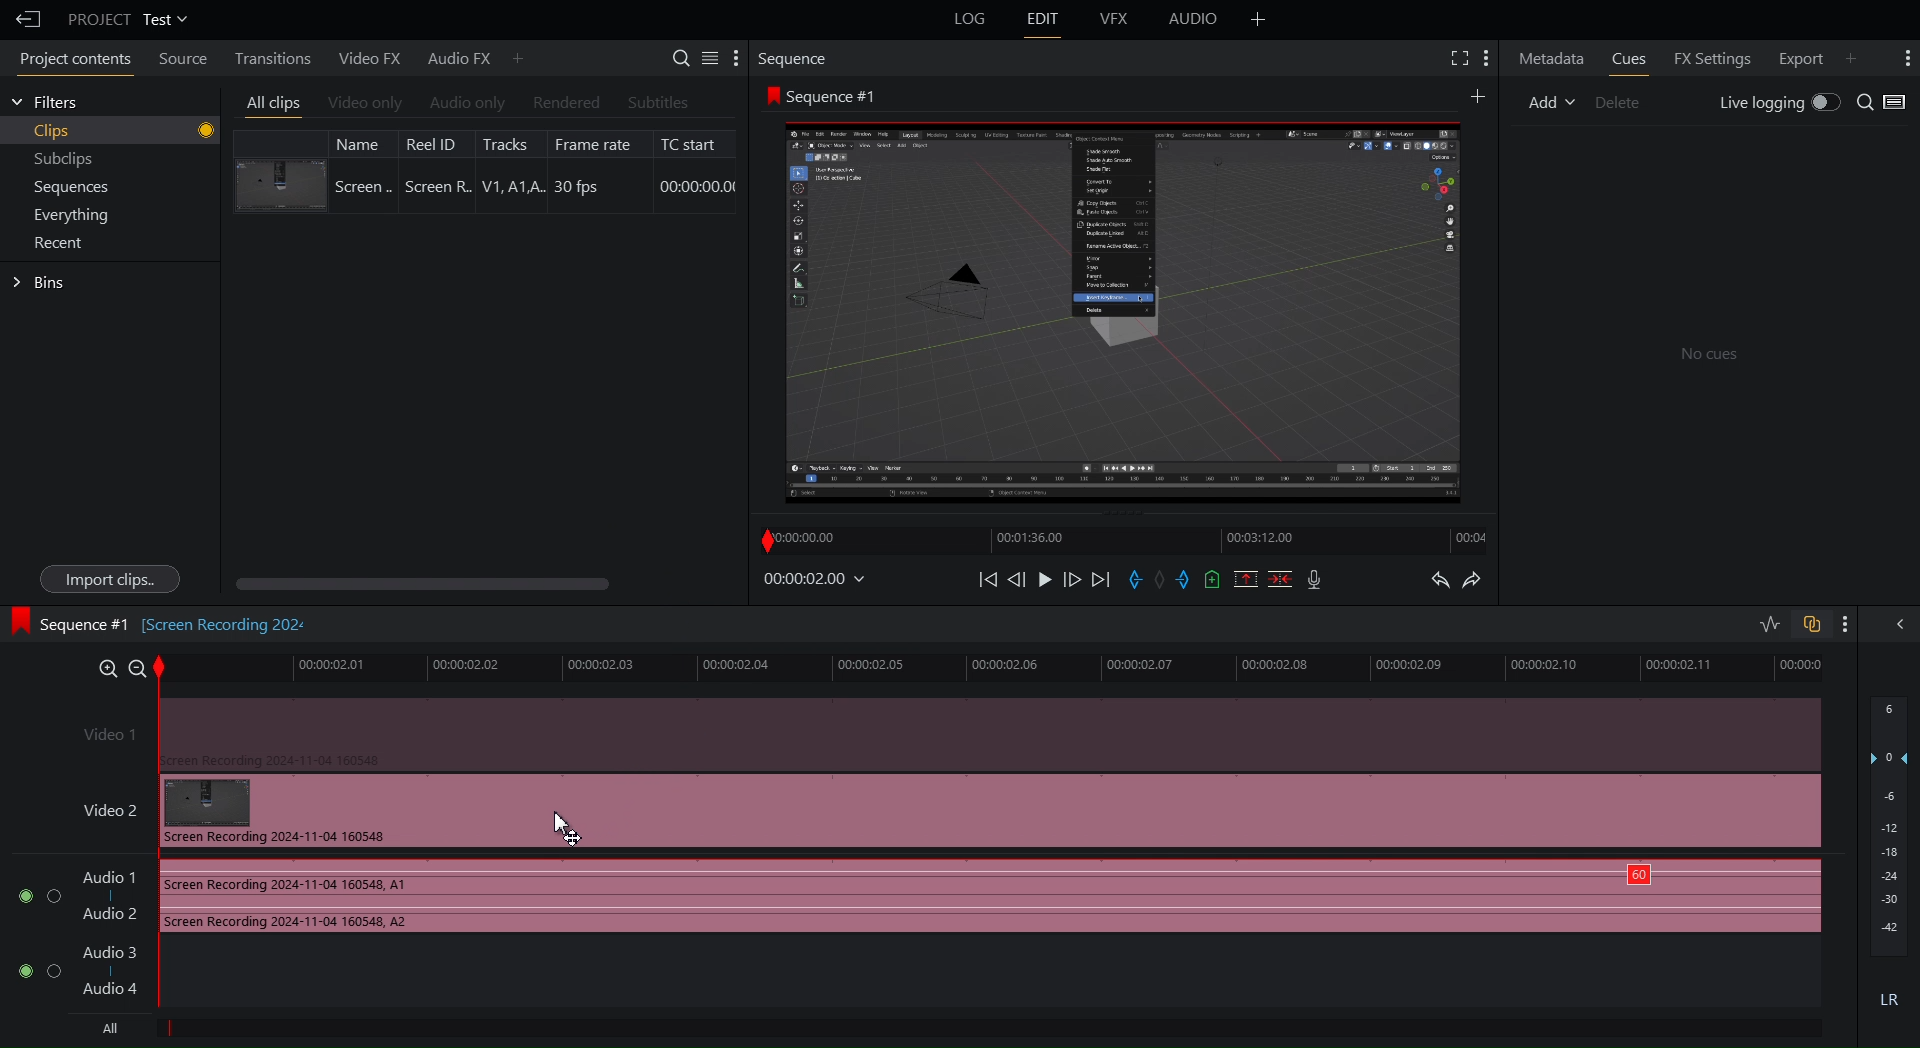  Describe the element at coordinates (1043, 20) in the screenshot. I see `Edit` at that location.